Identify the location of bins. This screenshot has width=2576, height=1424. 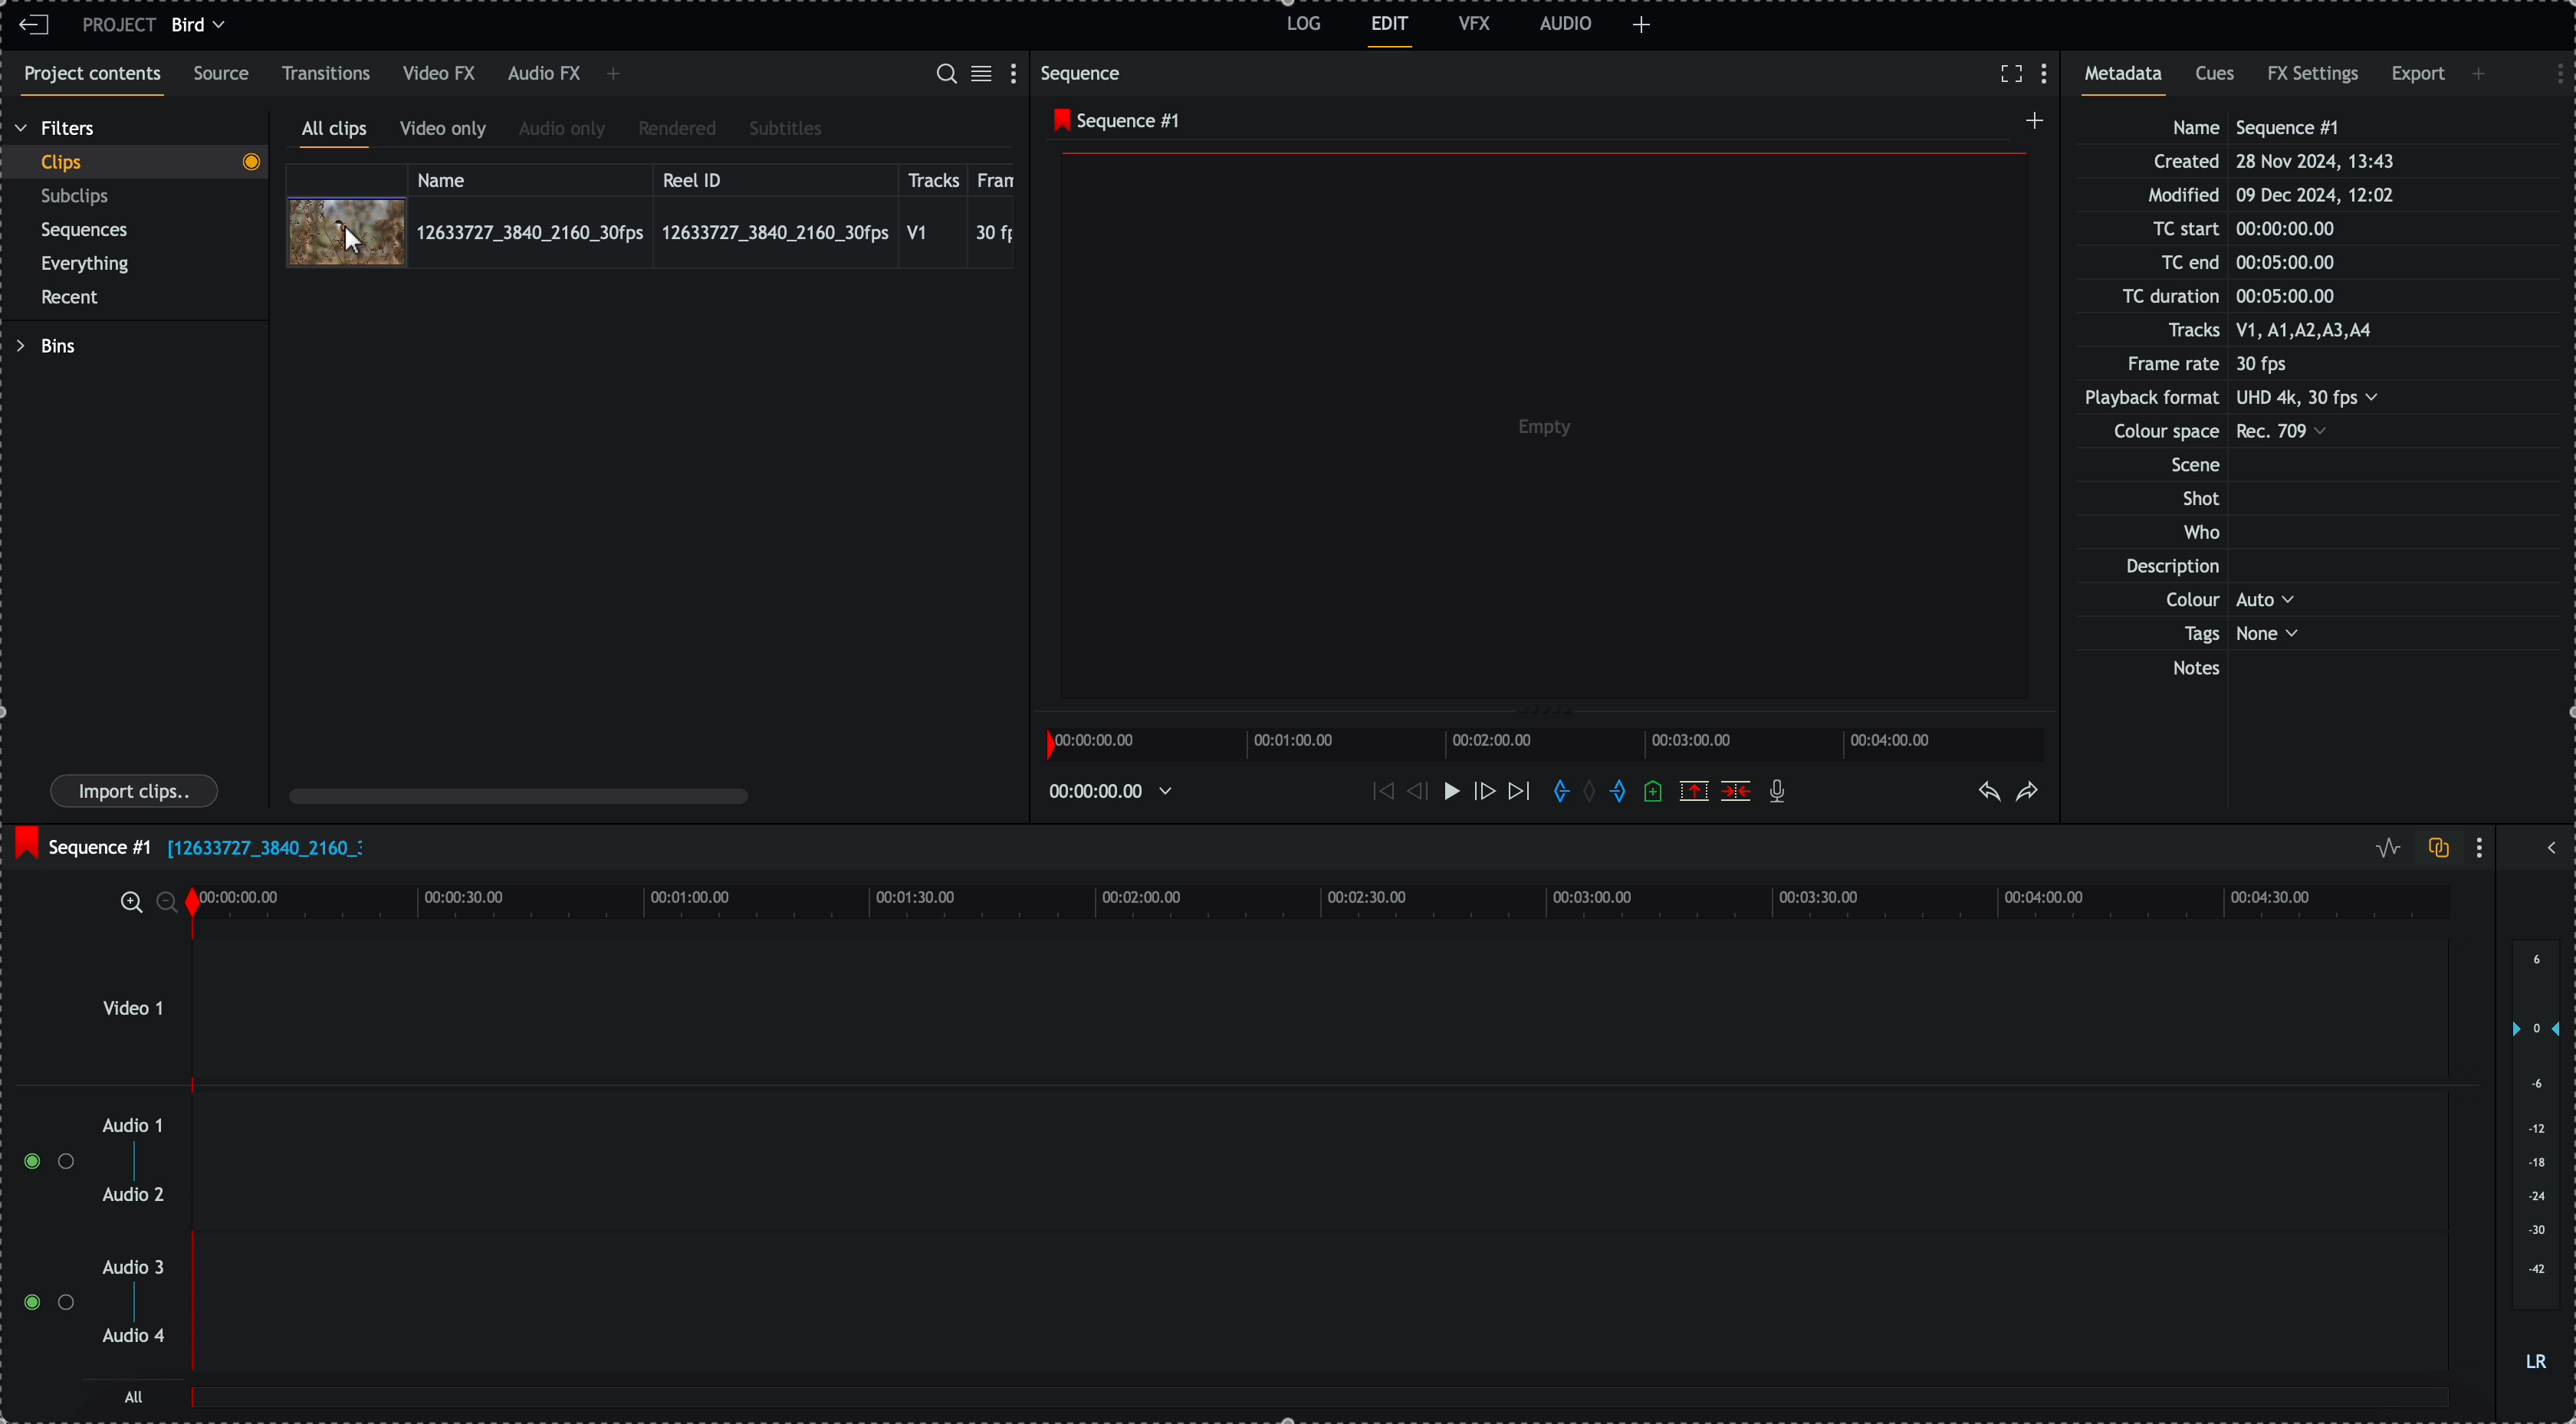
(45, 346).